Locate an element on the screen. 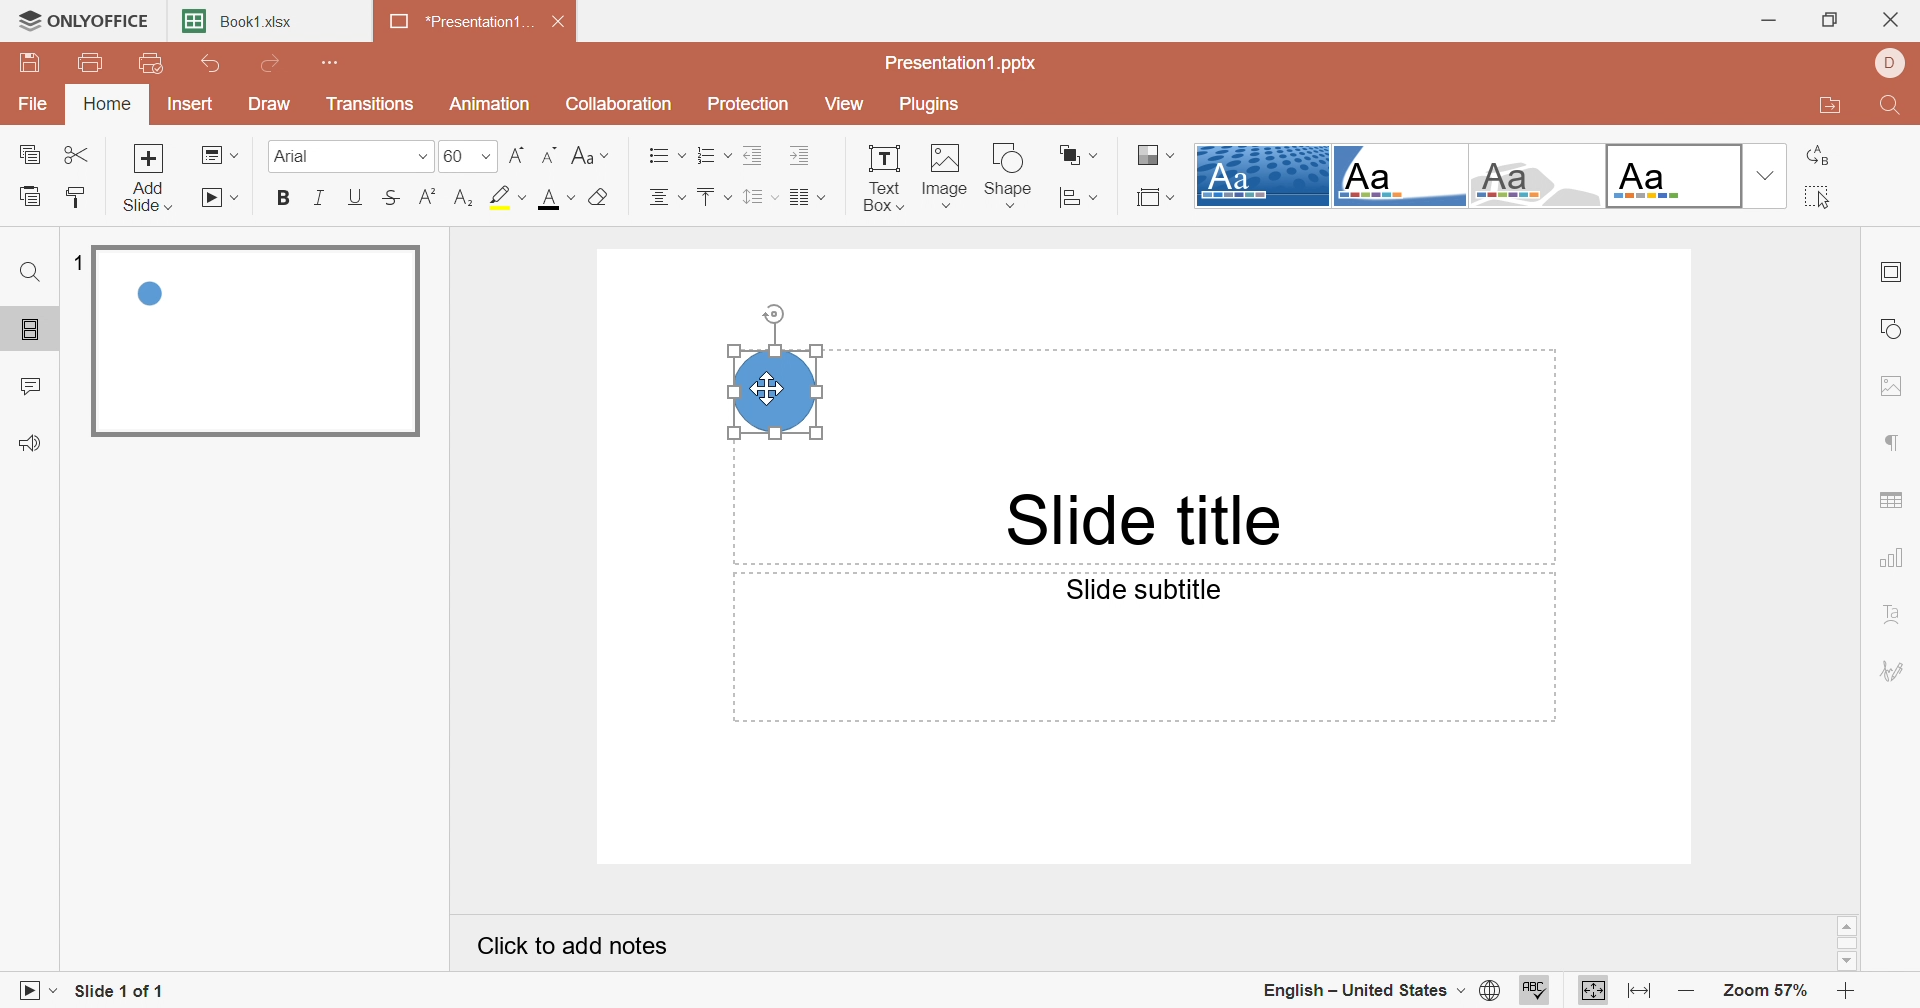 The image size is (1920, 1008). Slides is located at coordinates (28, 330).